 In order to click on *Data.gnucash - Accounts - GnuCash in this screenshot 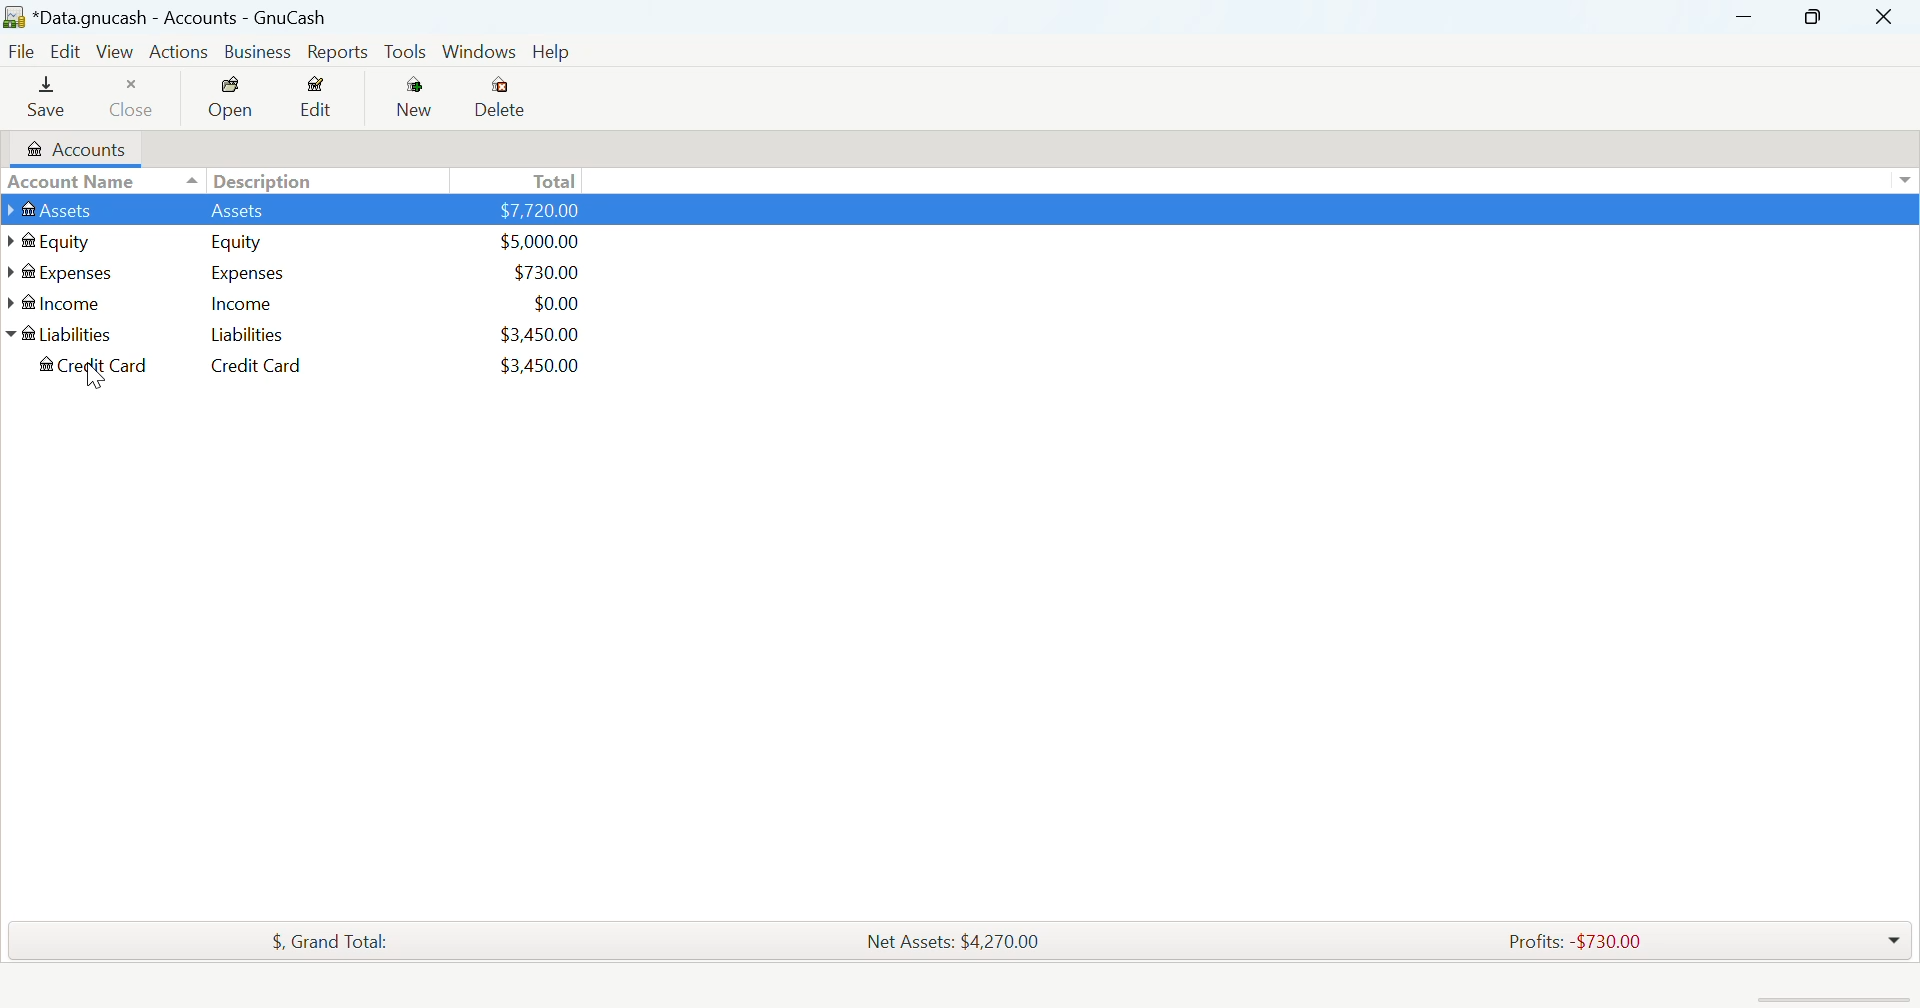, I will do `click(166, 17)`.